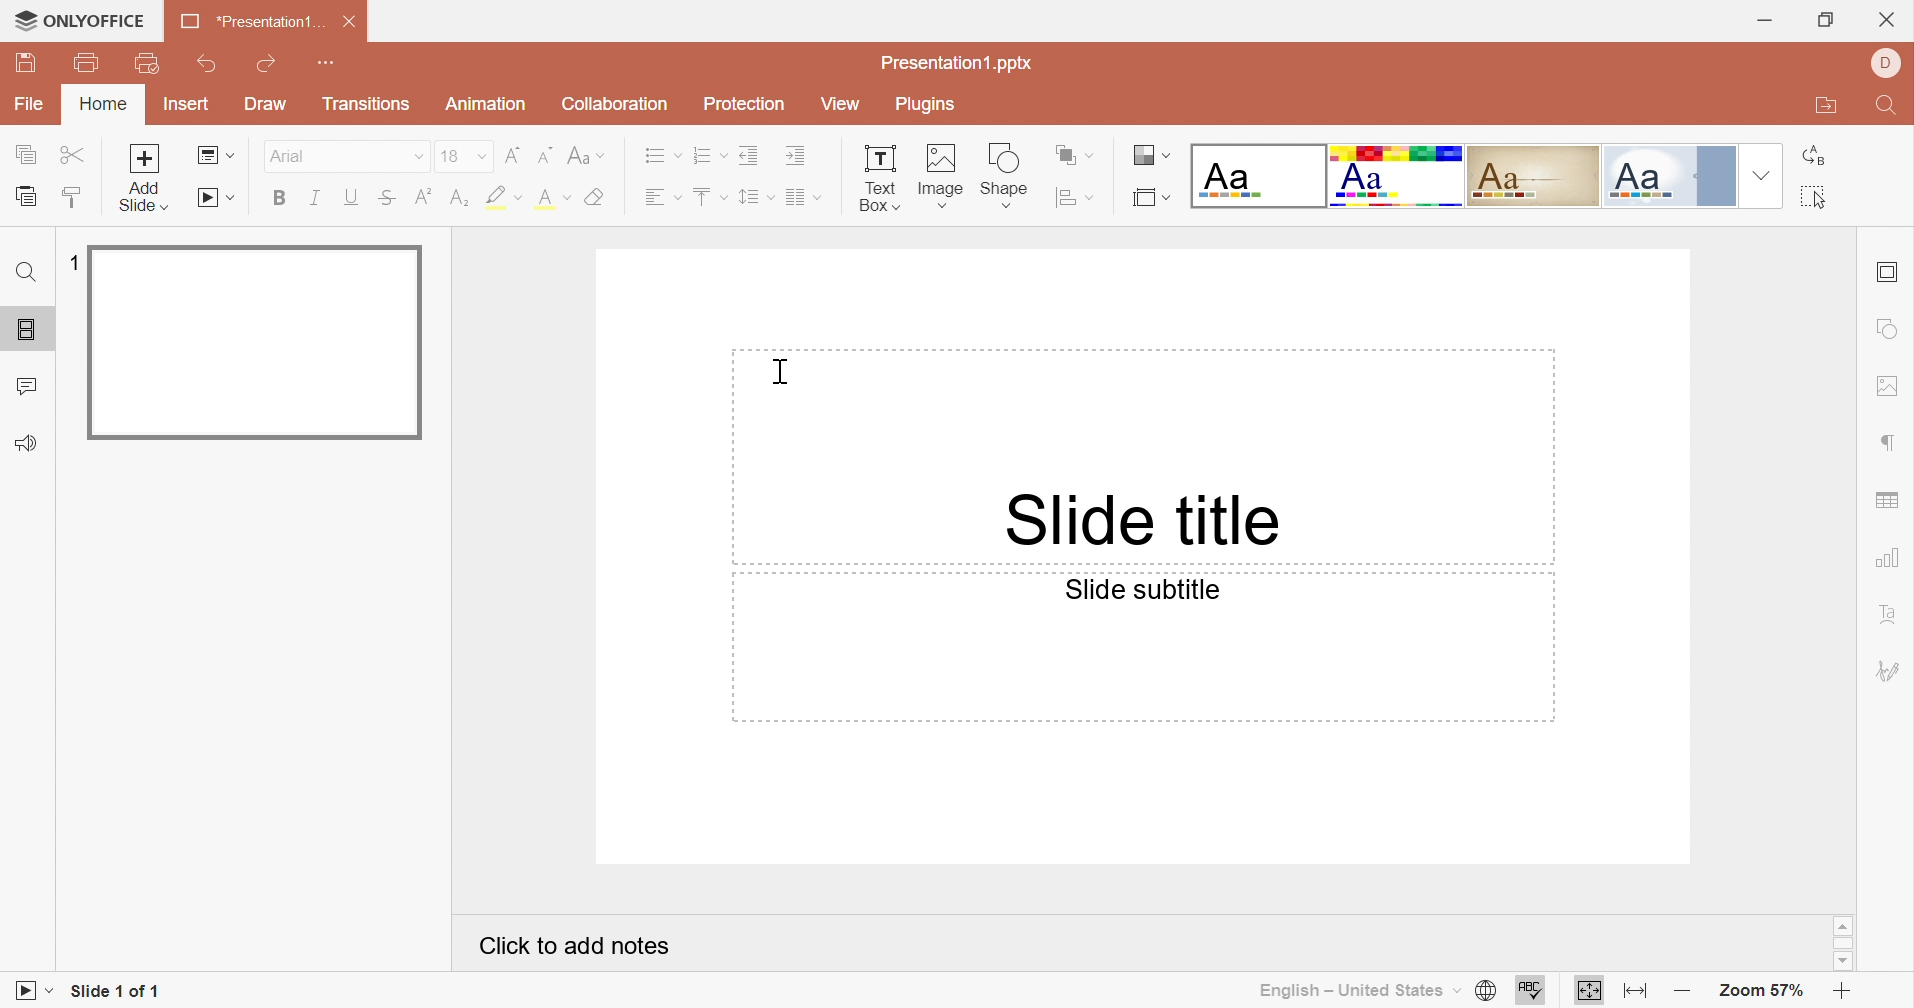 The height and width of the screenshot is (1008, 1914). I want to click on Subscript, so click(459, 196).